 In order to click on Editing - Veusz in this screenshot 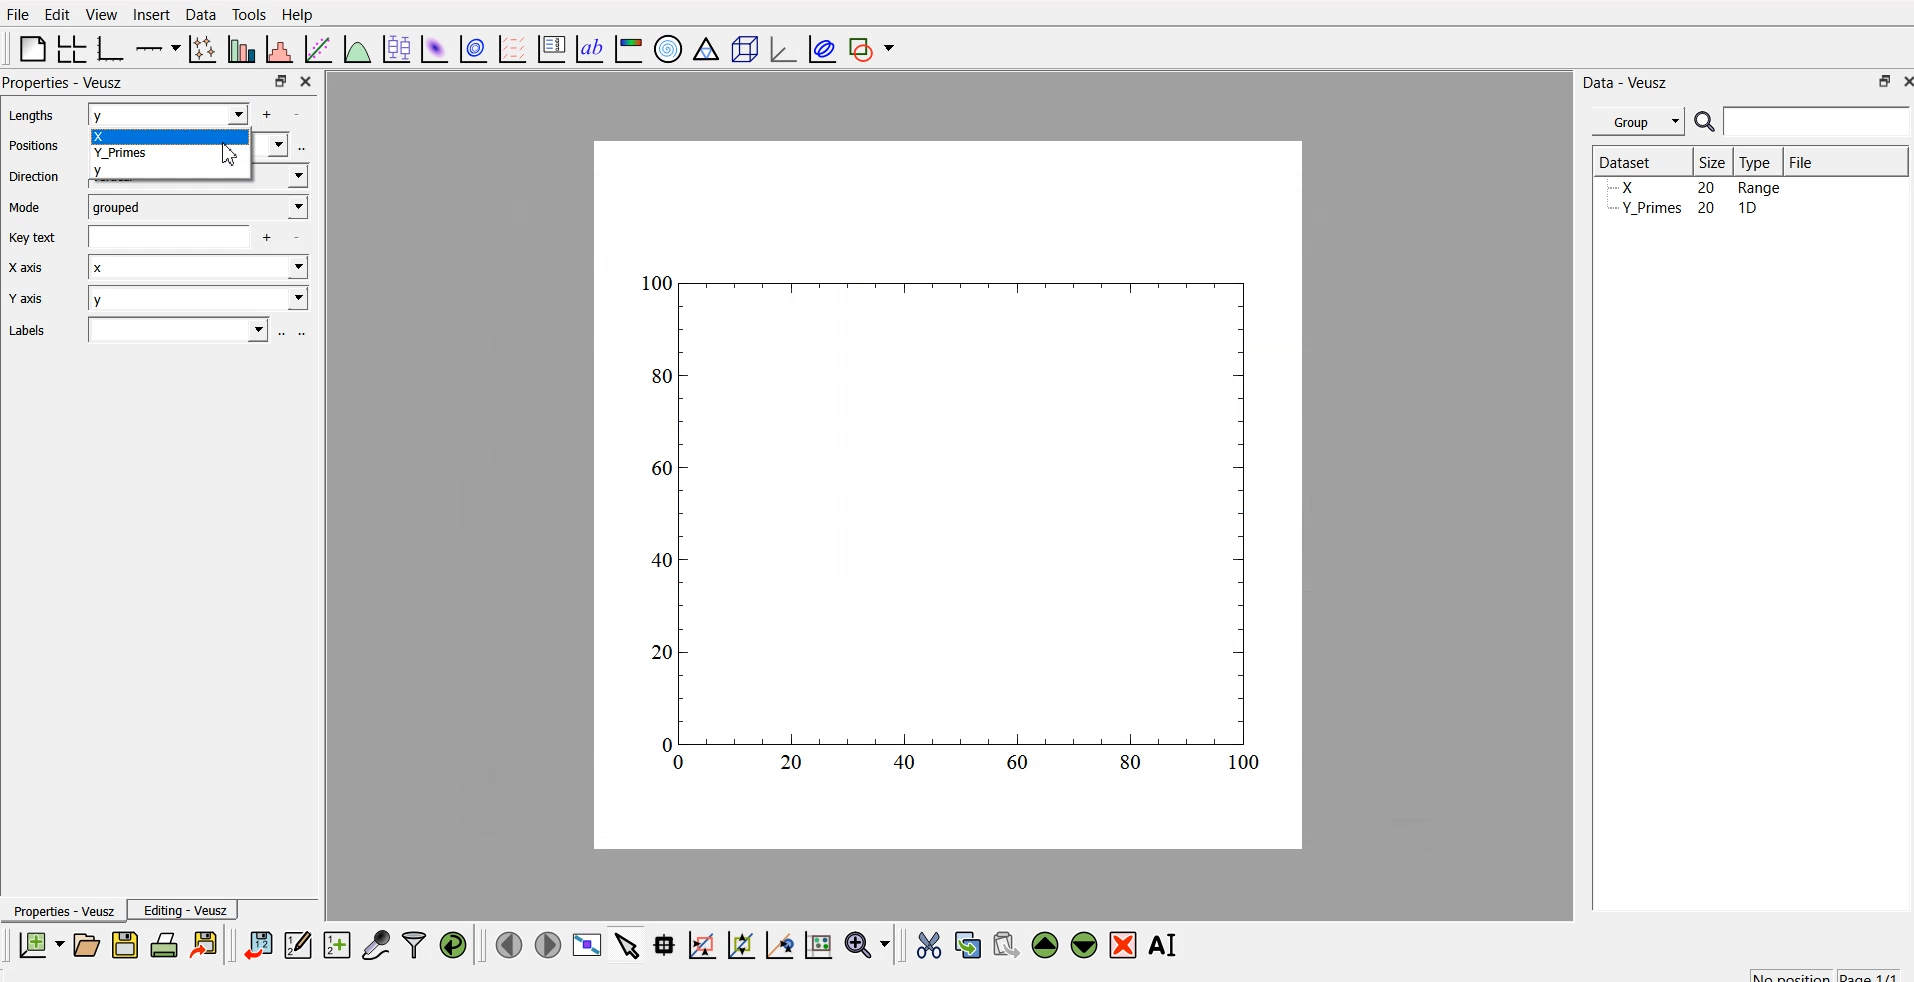, I will do `click(188, 911)`.